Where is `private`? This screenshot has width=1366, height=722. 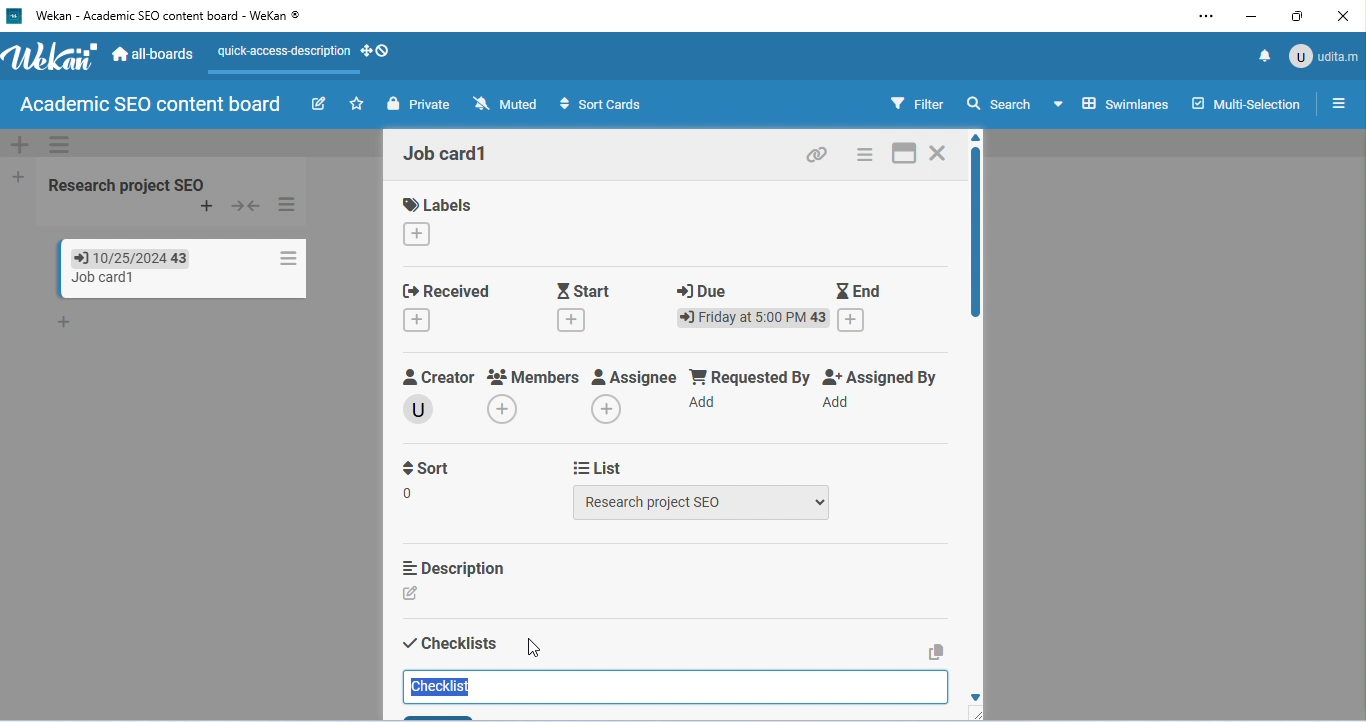
private is located at coordinates (418, 104).